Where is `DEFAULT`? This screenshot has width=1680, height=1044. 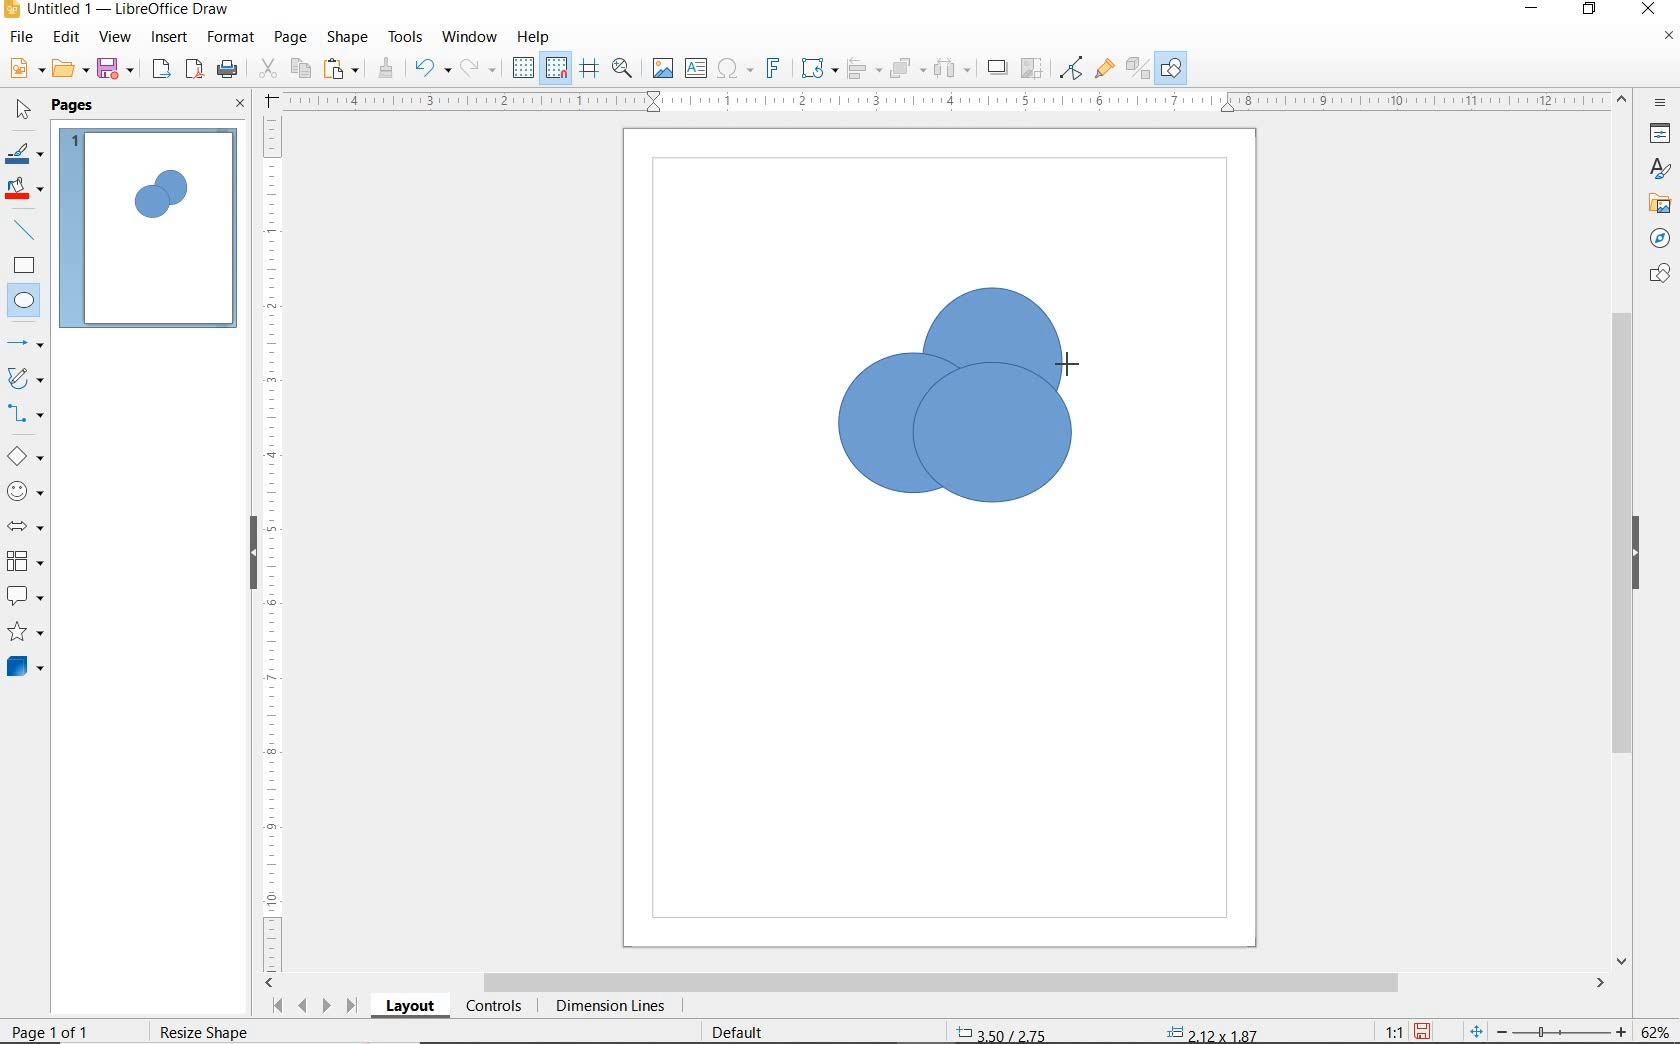 DEFAULT is located at coordinates (744, 1030).